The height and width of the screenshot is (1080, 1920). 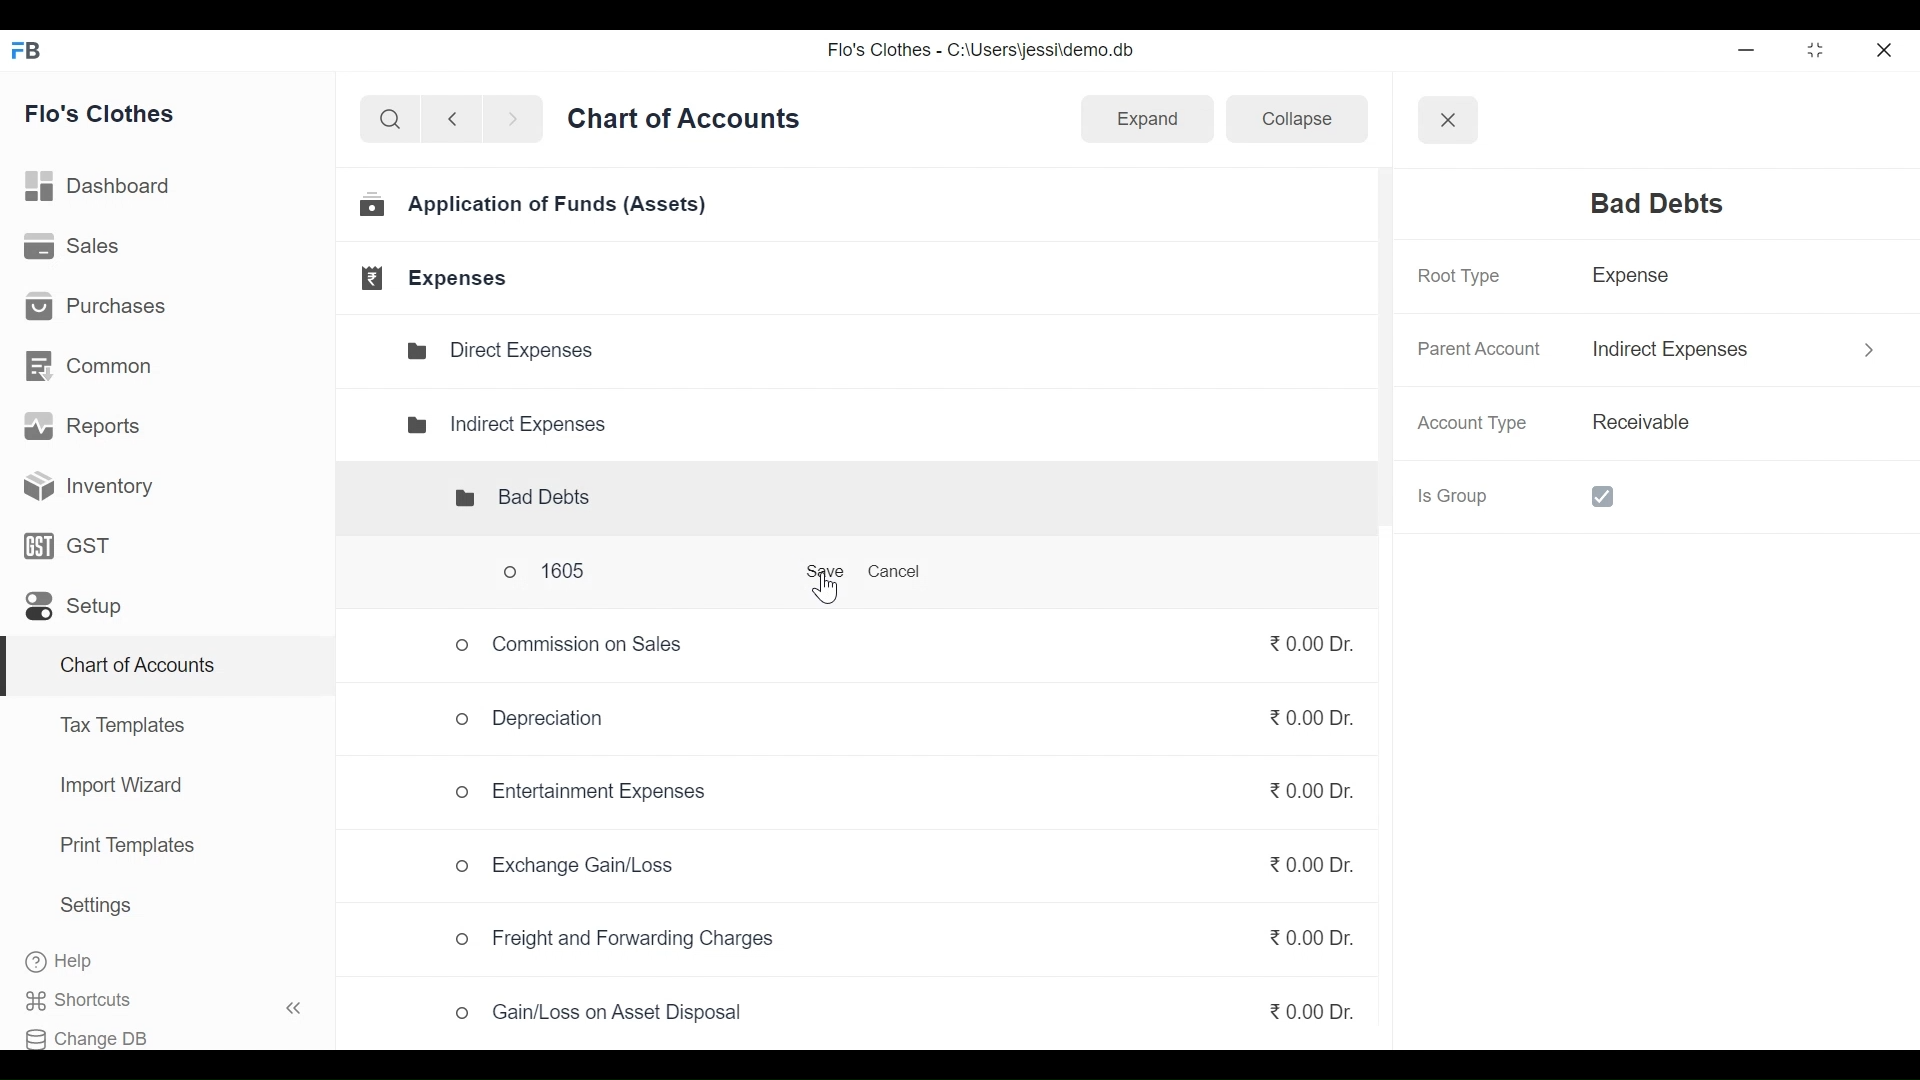 I want to click on Root Type, so click(x=1456, y=276).